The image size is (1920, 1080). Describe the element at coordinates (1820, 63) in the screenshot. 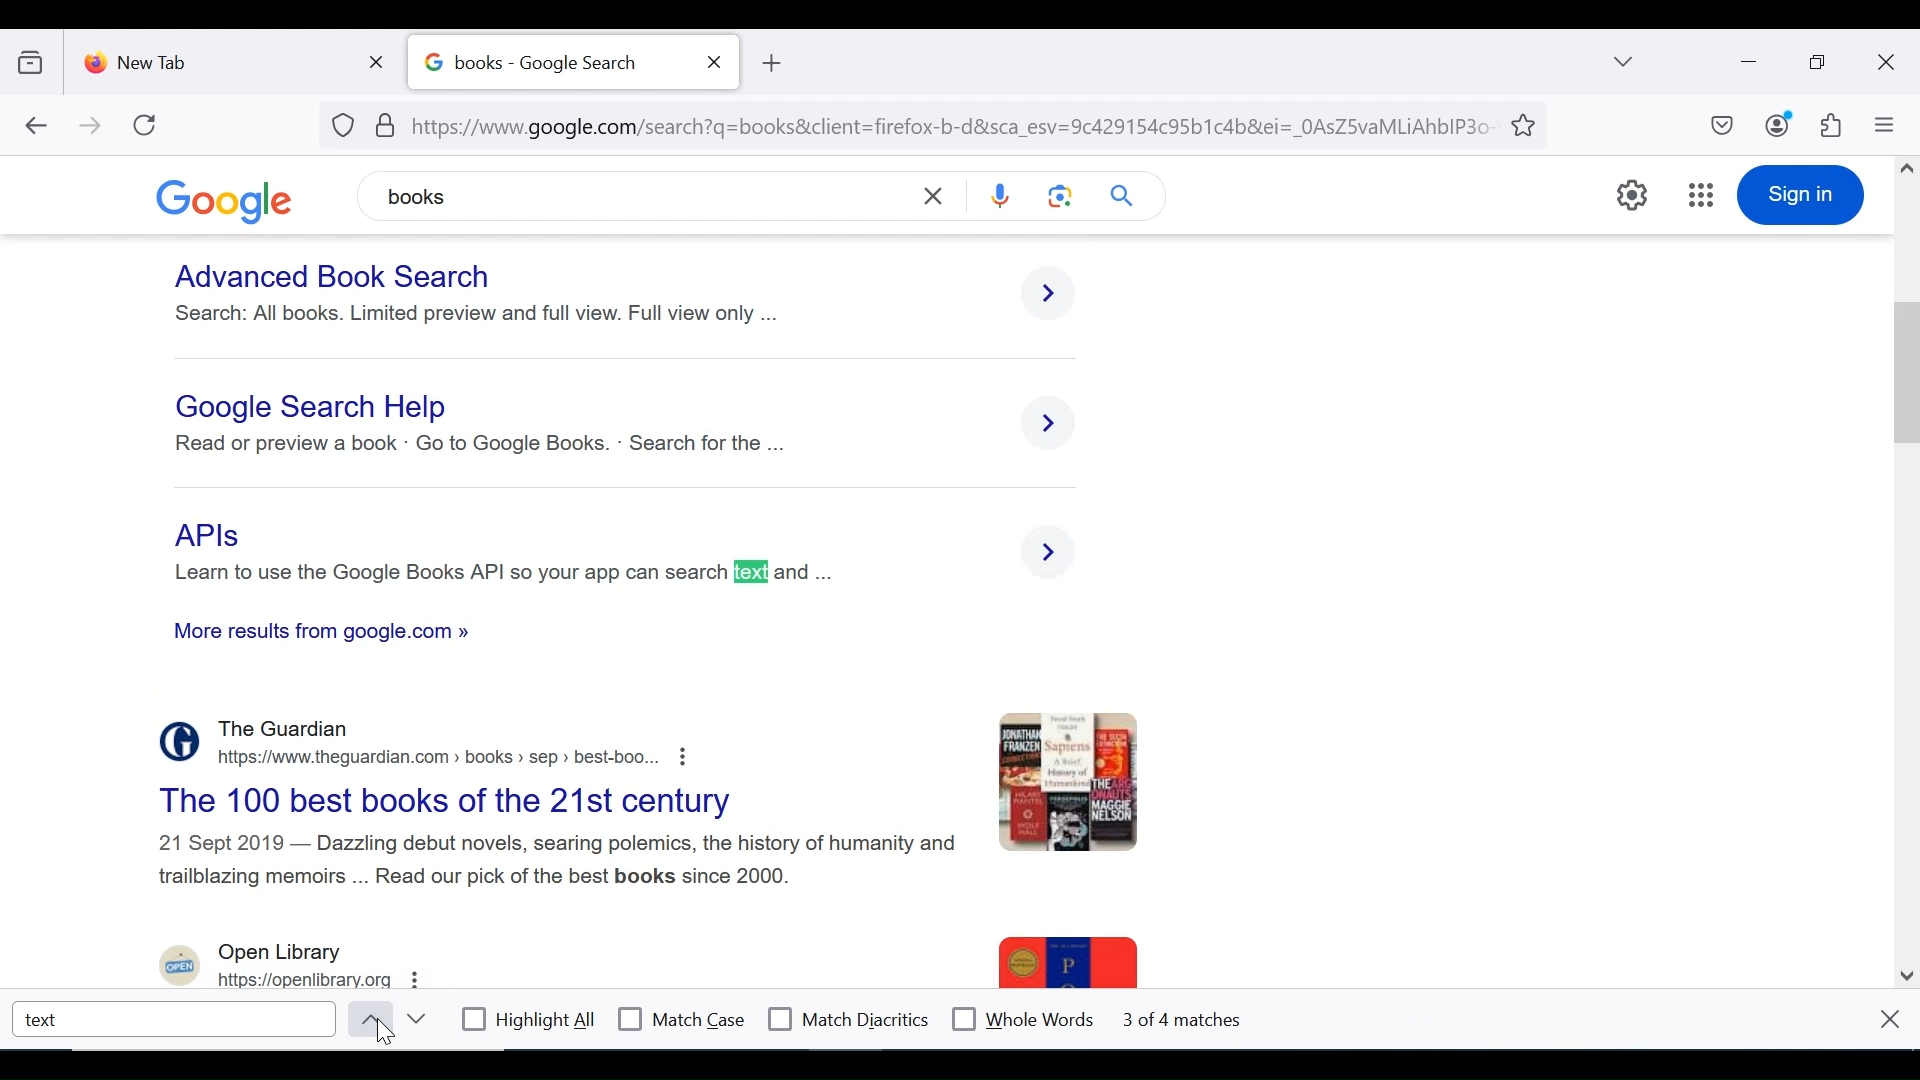

I see `restore` at that location.